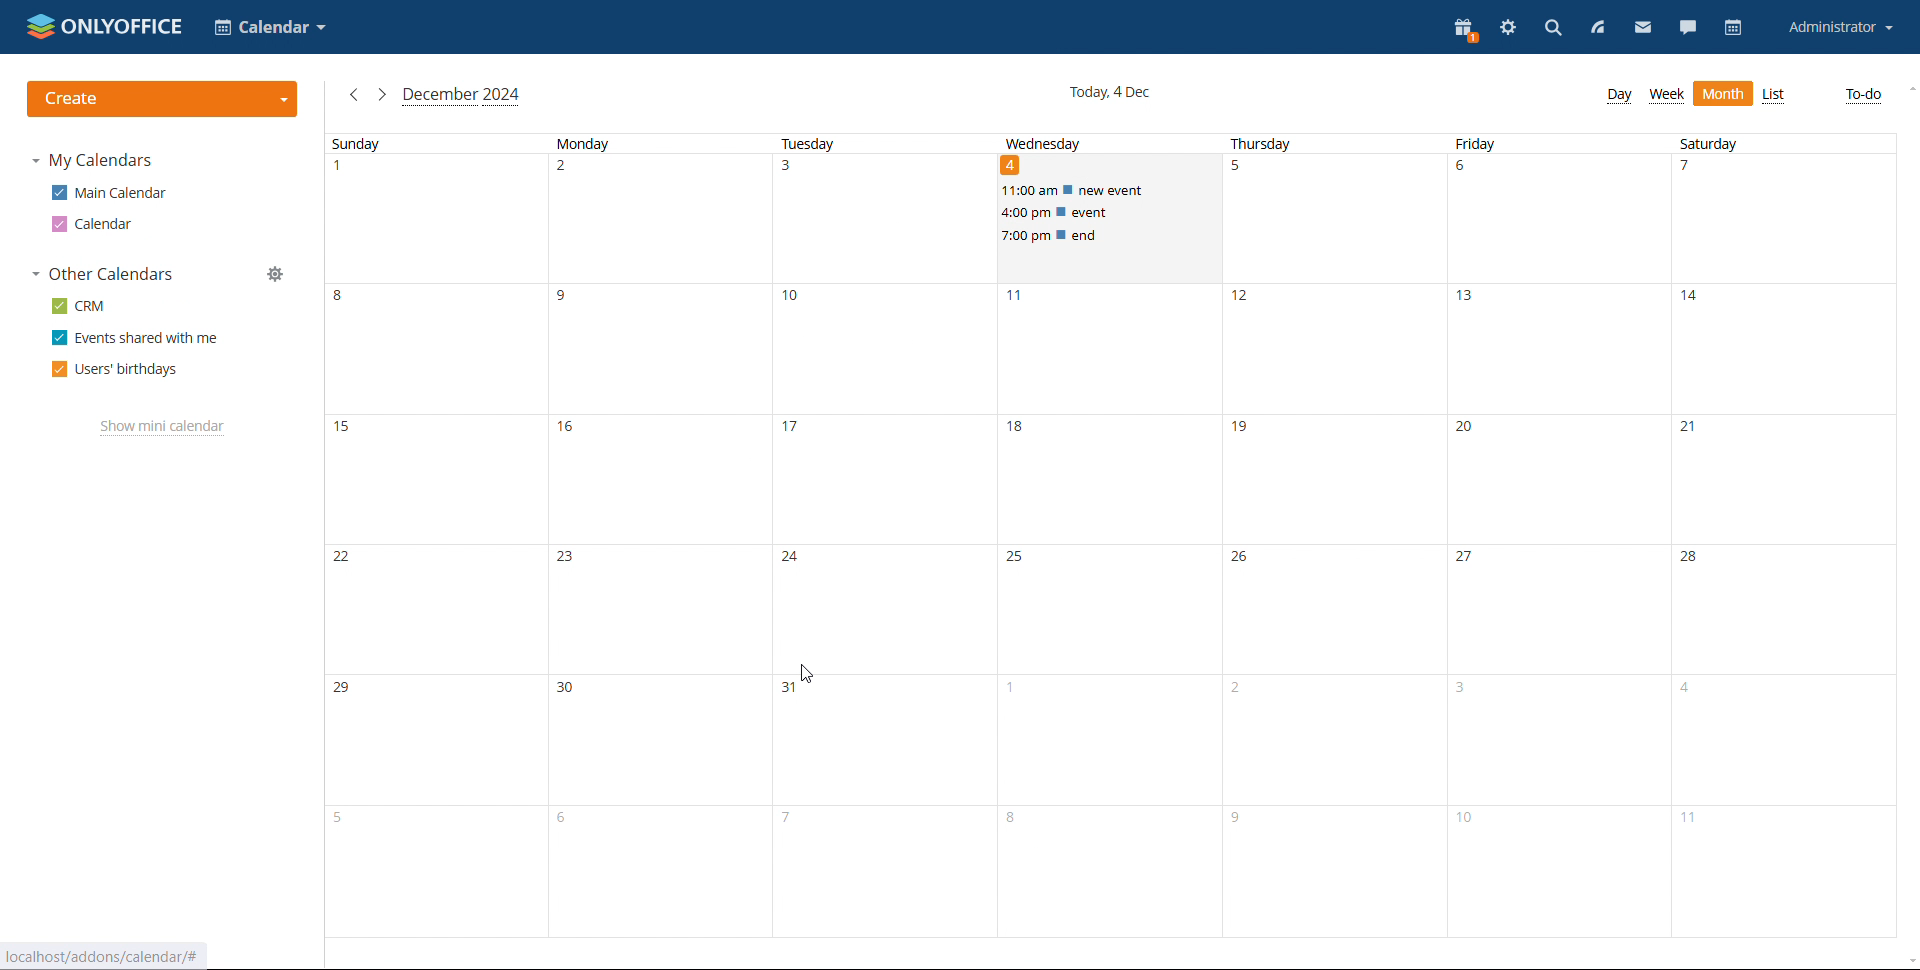 Image resolution: width=1920 pixels, height=970 pixels. Describe the element at coordinates (1337, 537) in the screenshot. I see `thursday` at that location.